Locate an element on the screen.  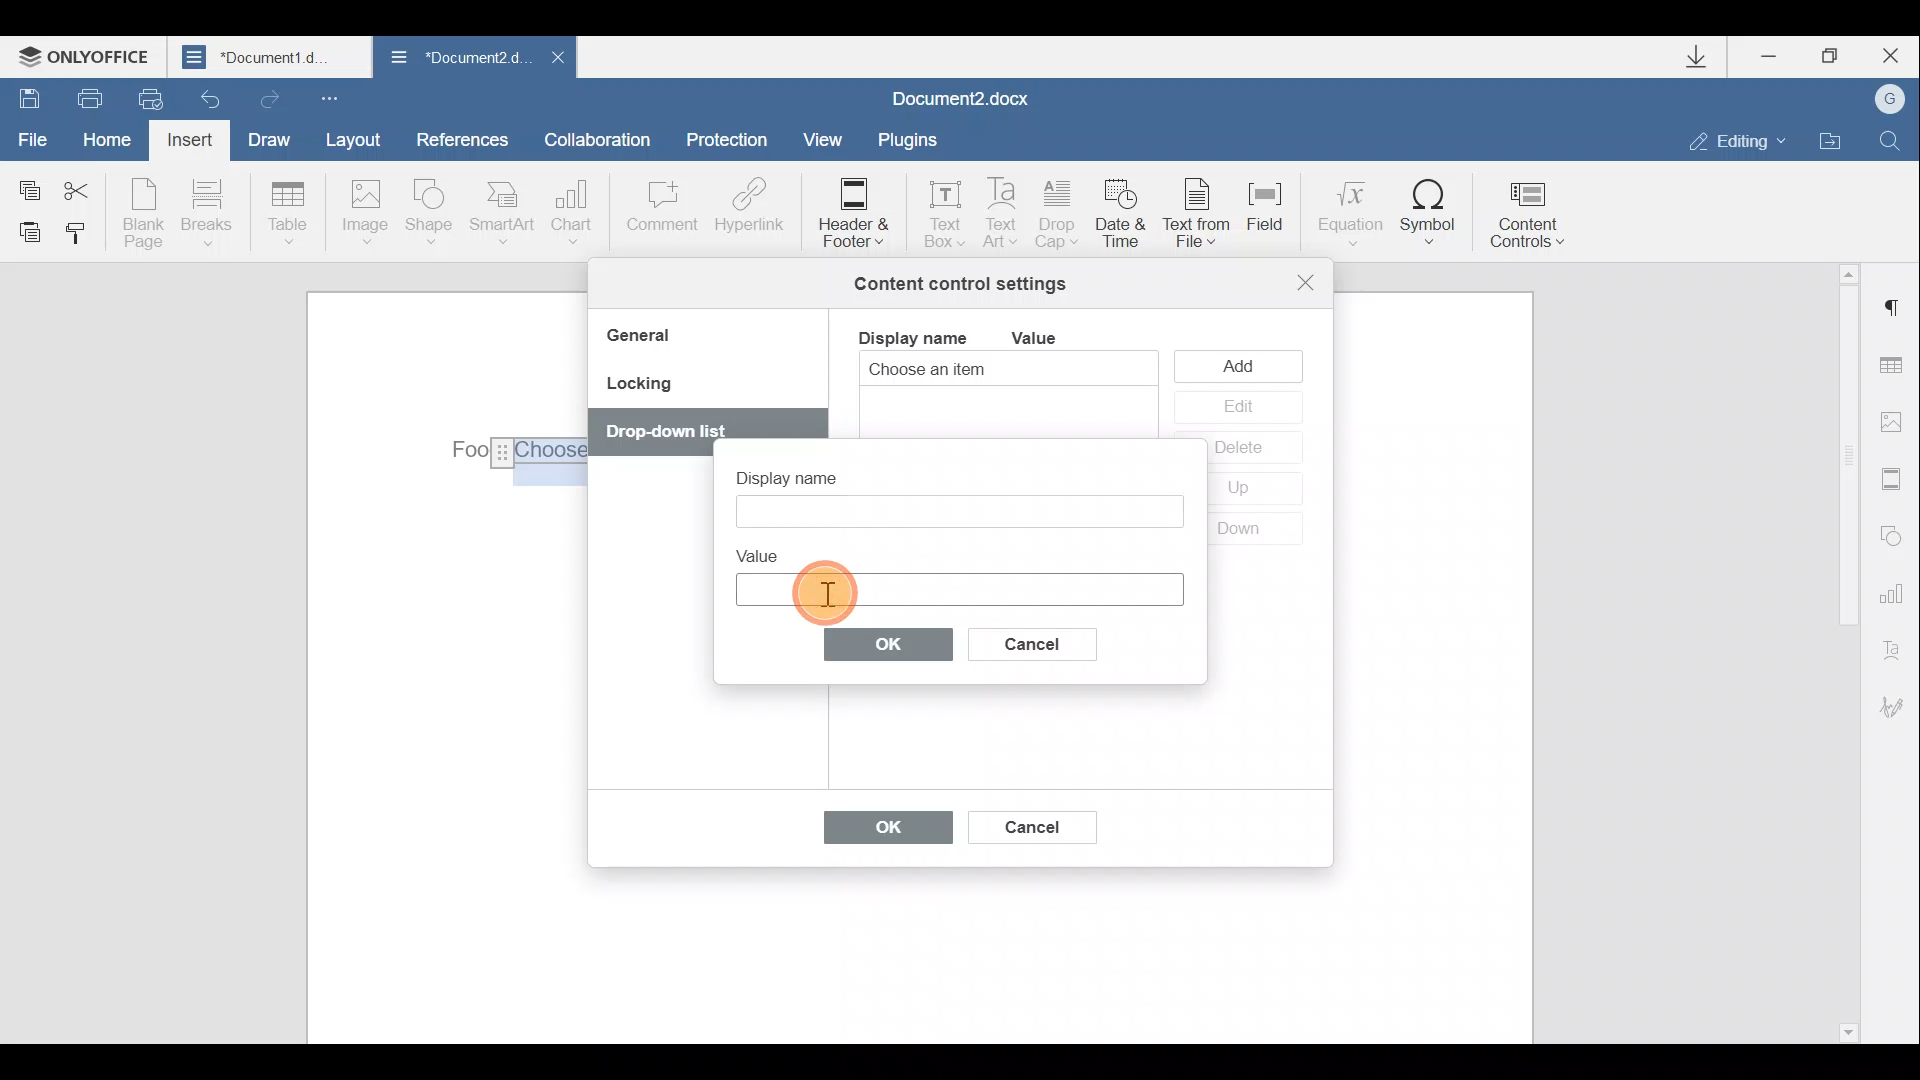
Close is located at coordinates (1306, 282).